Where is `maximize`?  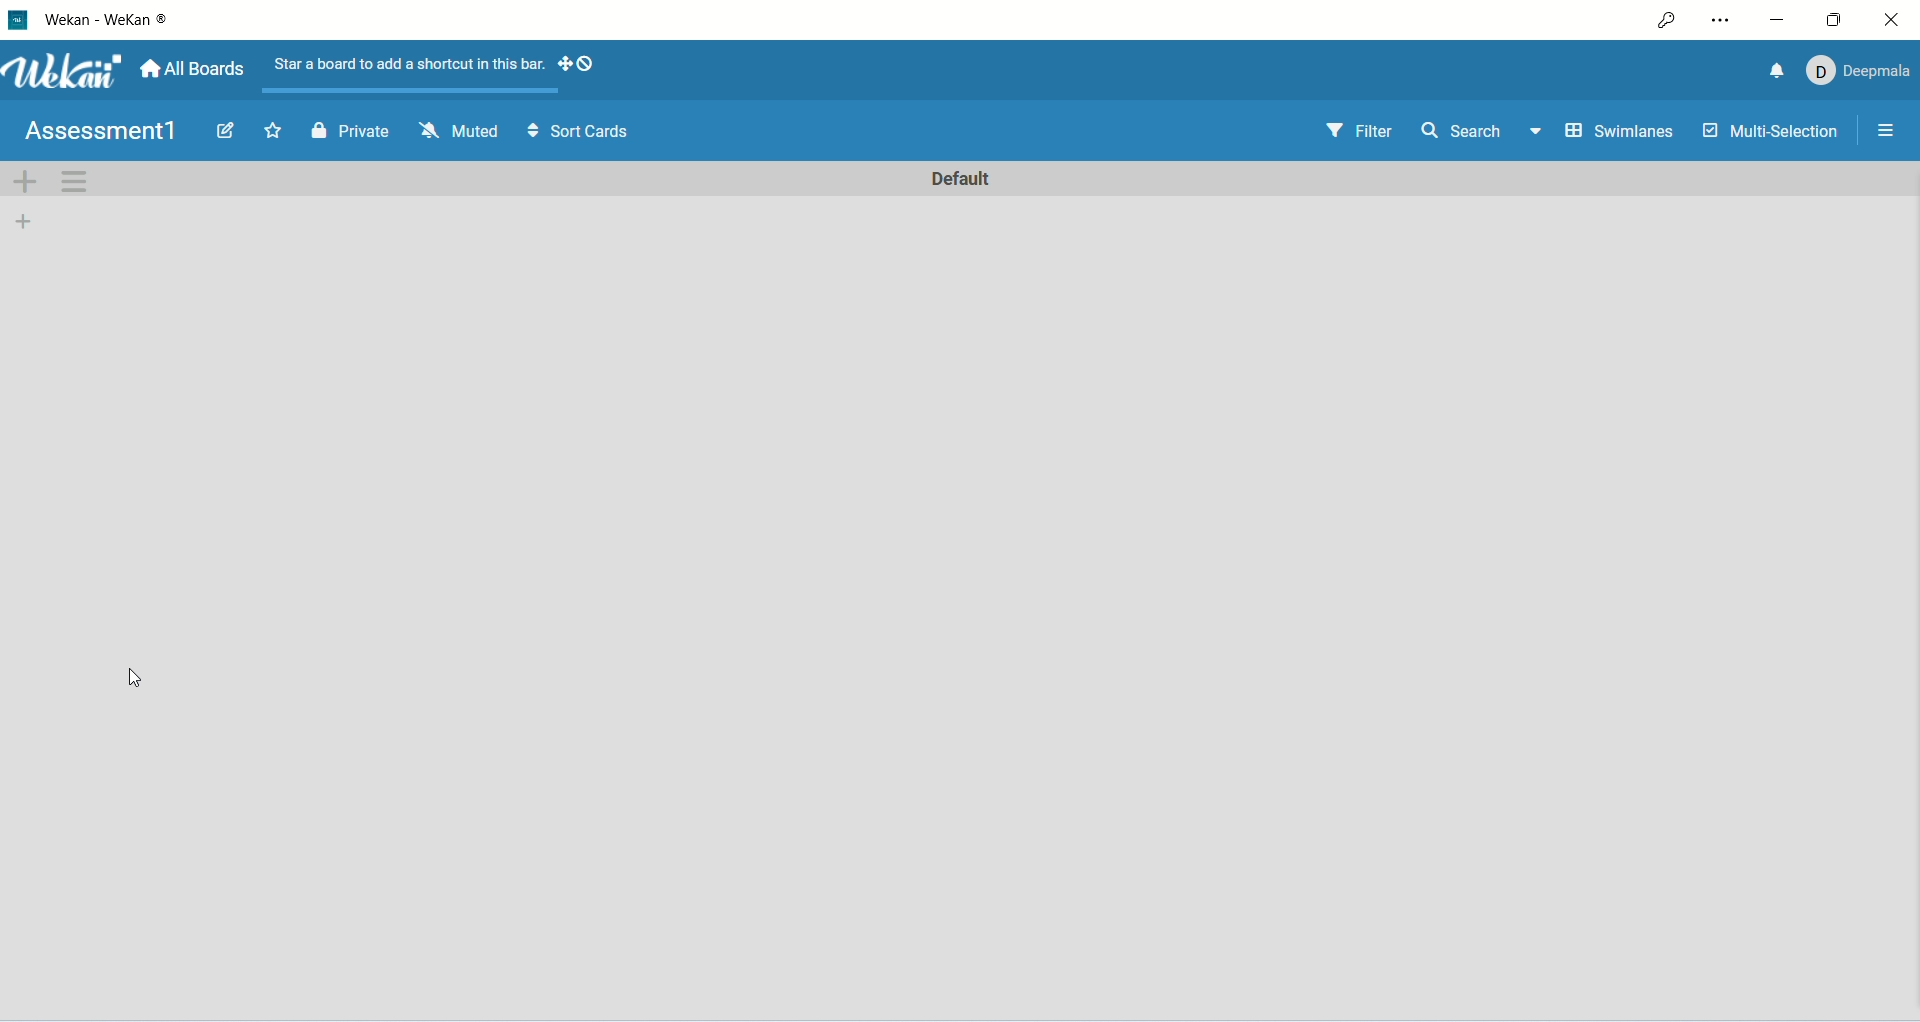 maximize is located at coordinates (1834, 23).